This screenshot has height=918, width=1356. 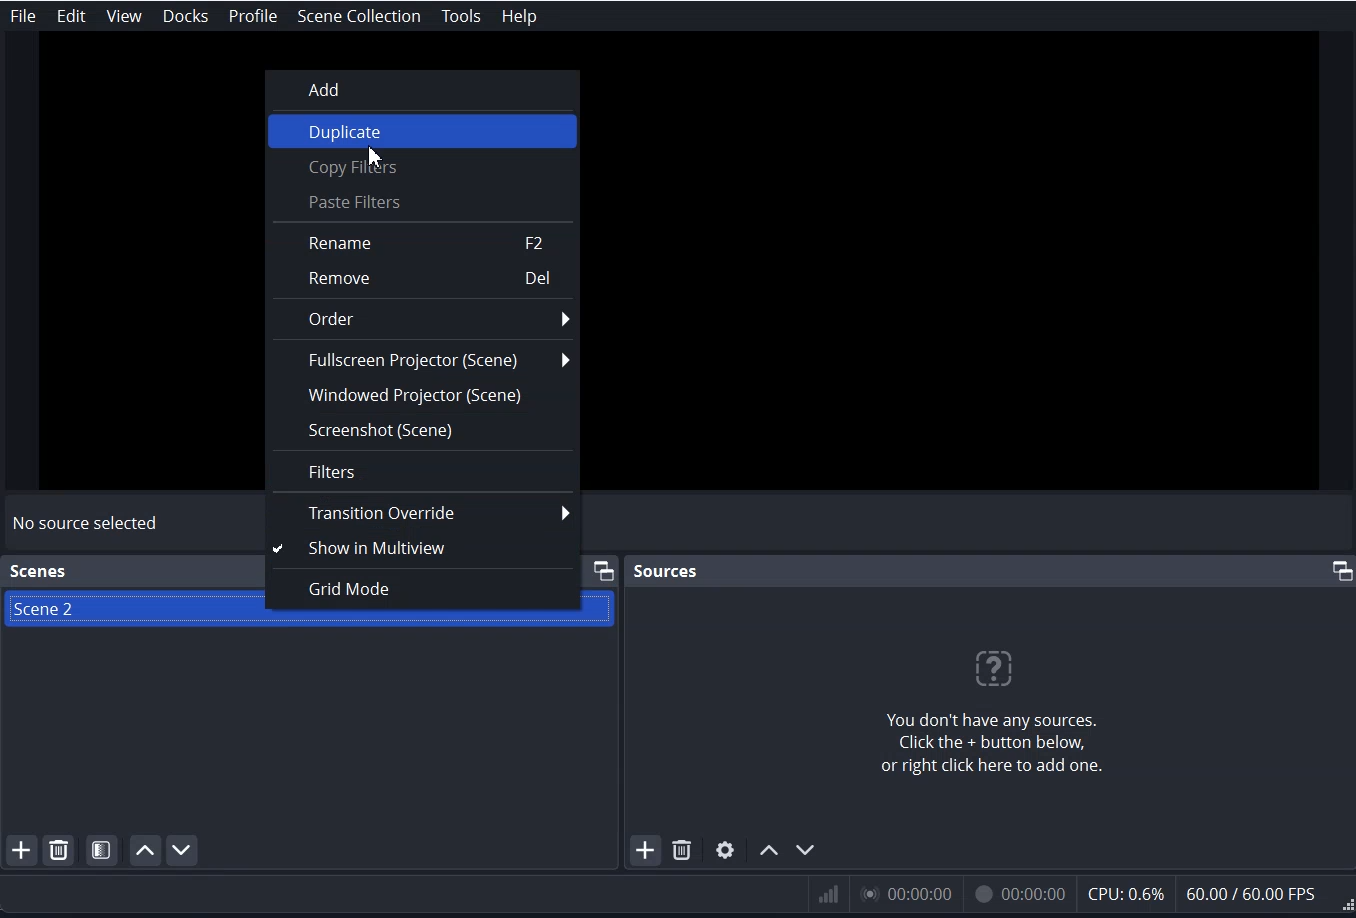 What do you see at coordinates (423, 431) in the screenshot?
I see `Screenshots` at bounding box center [423, 431].